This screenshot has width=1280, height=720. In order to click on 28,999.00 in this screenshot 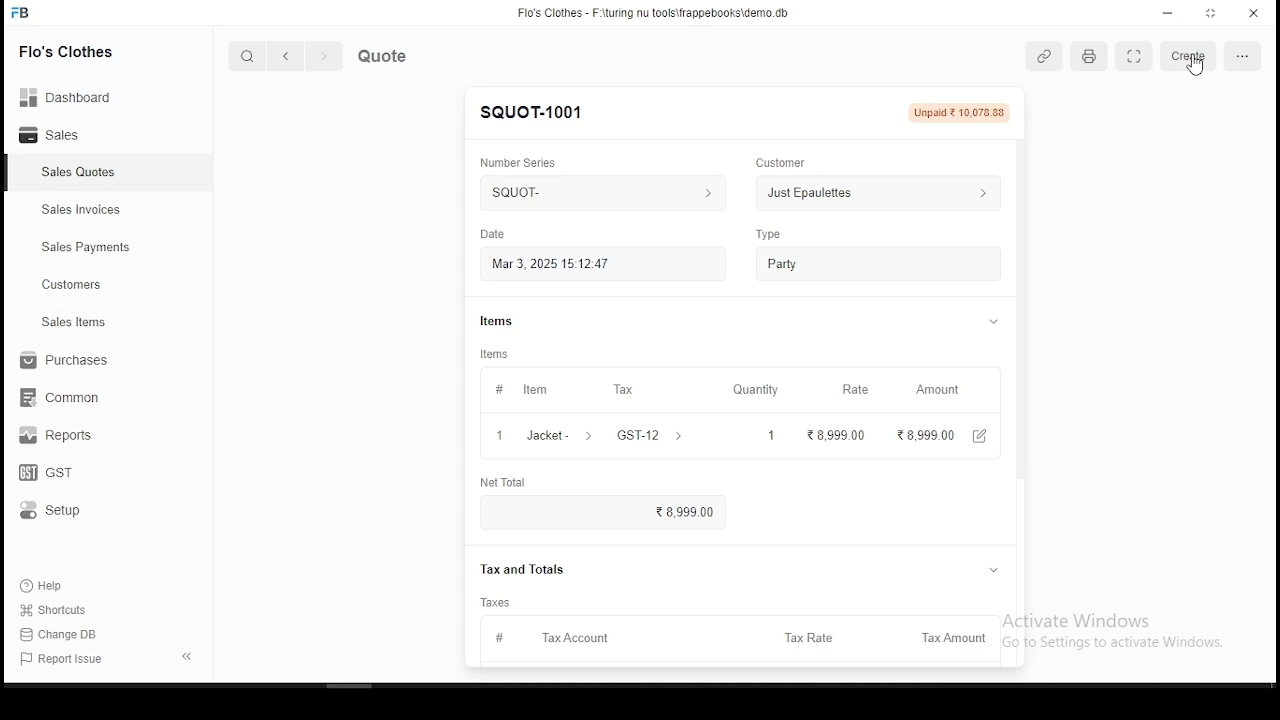, I will do `click(930, 434)`.